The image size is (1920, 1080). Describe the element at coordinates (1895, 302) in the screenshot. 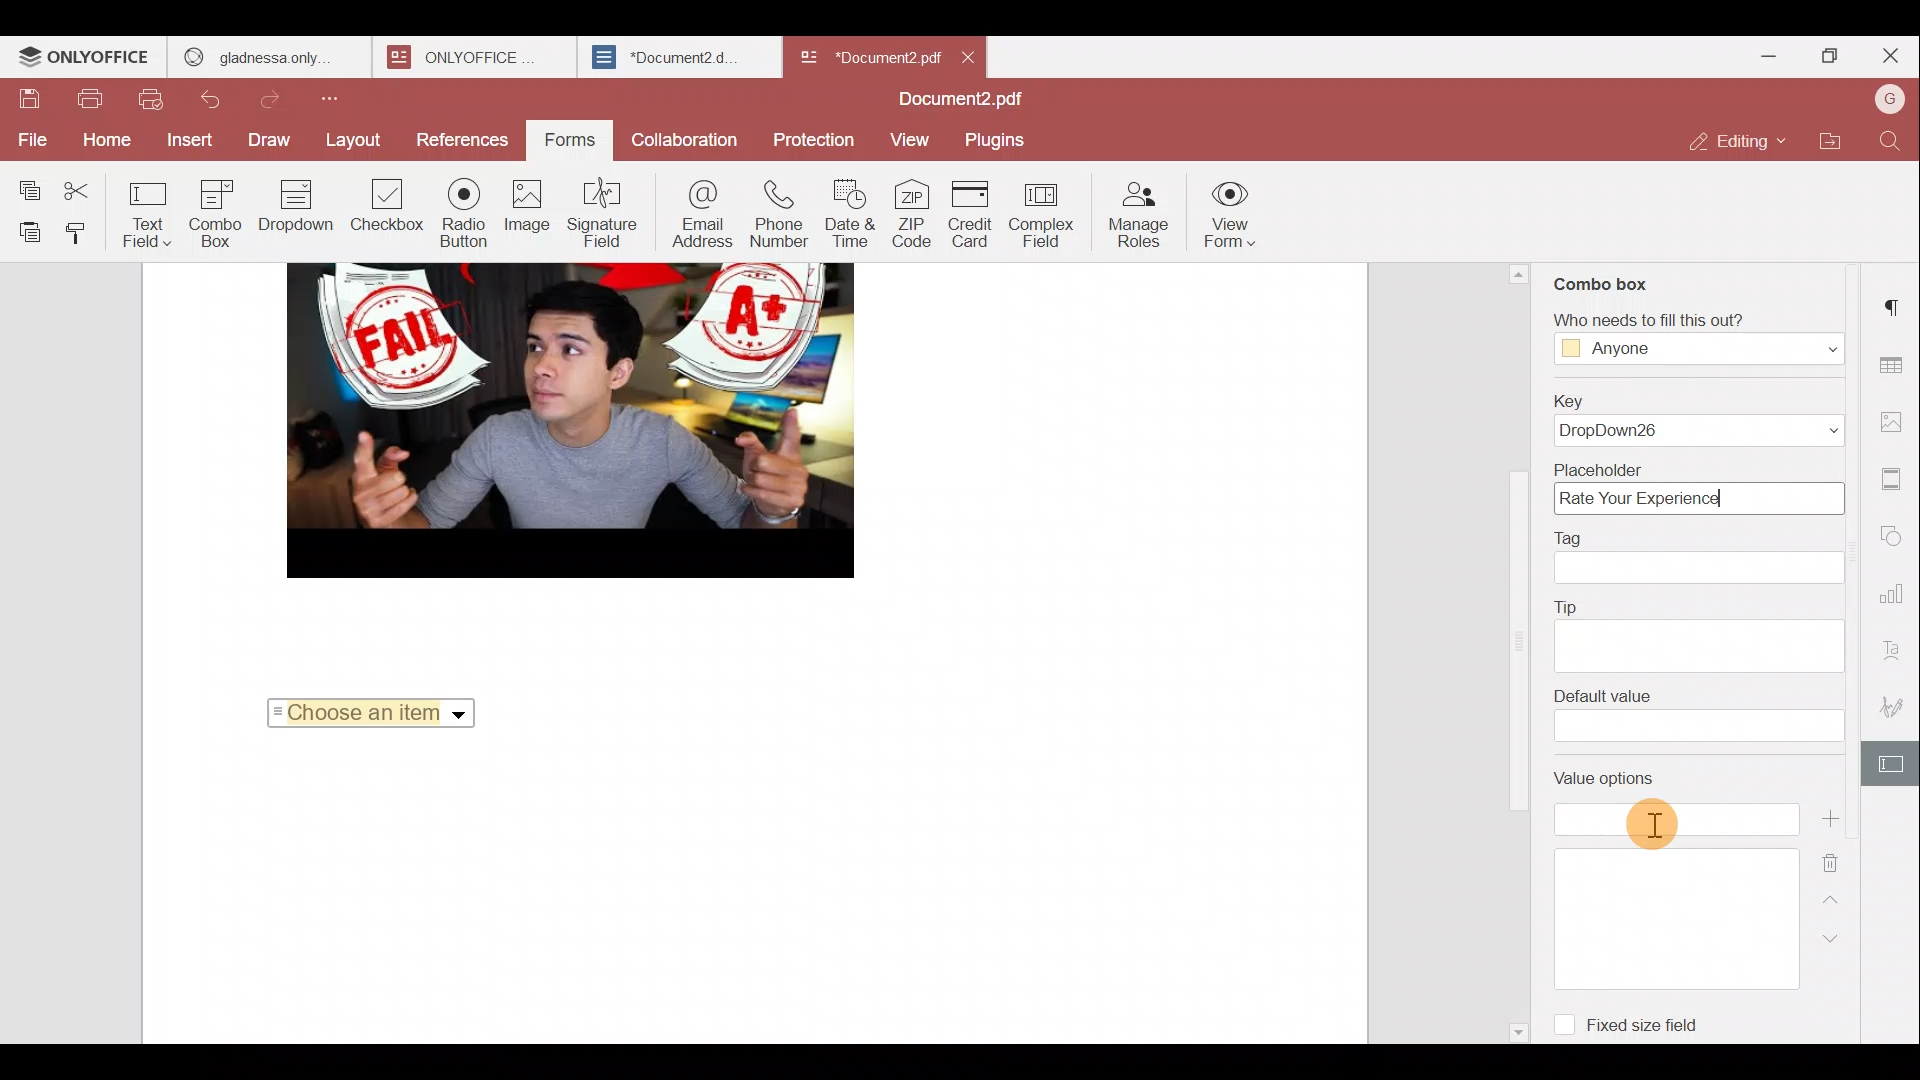

I see `Paragraph settings` at that location.